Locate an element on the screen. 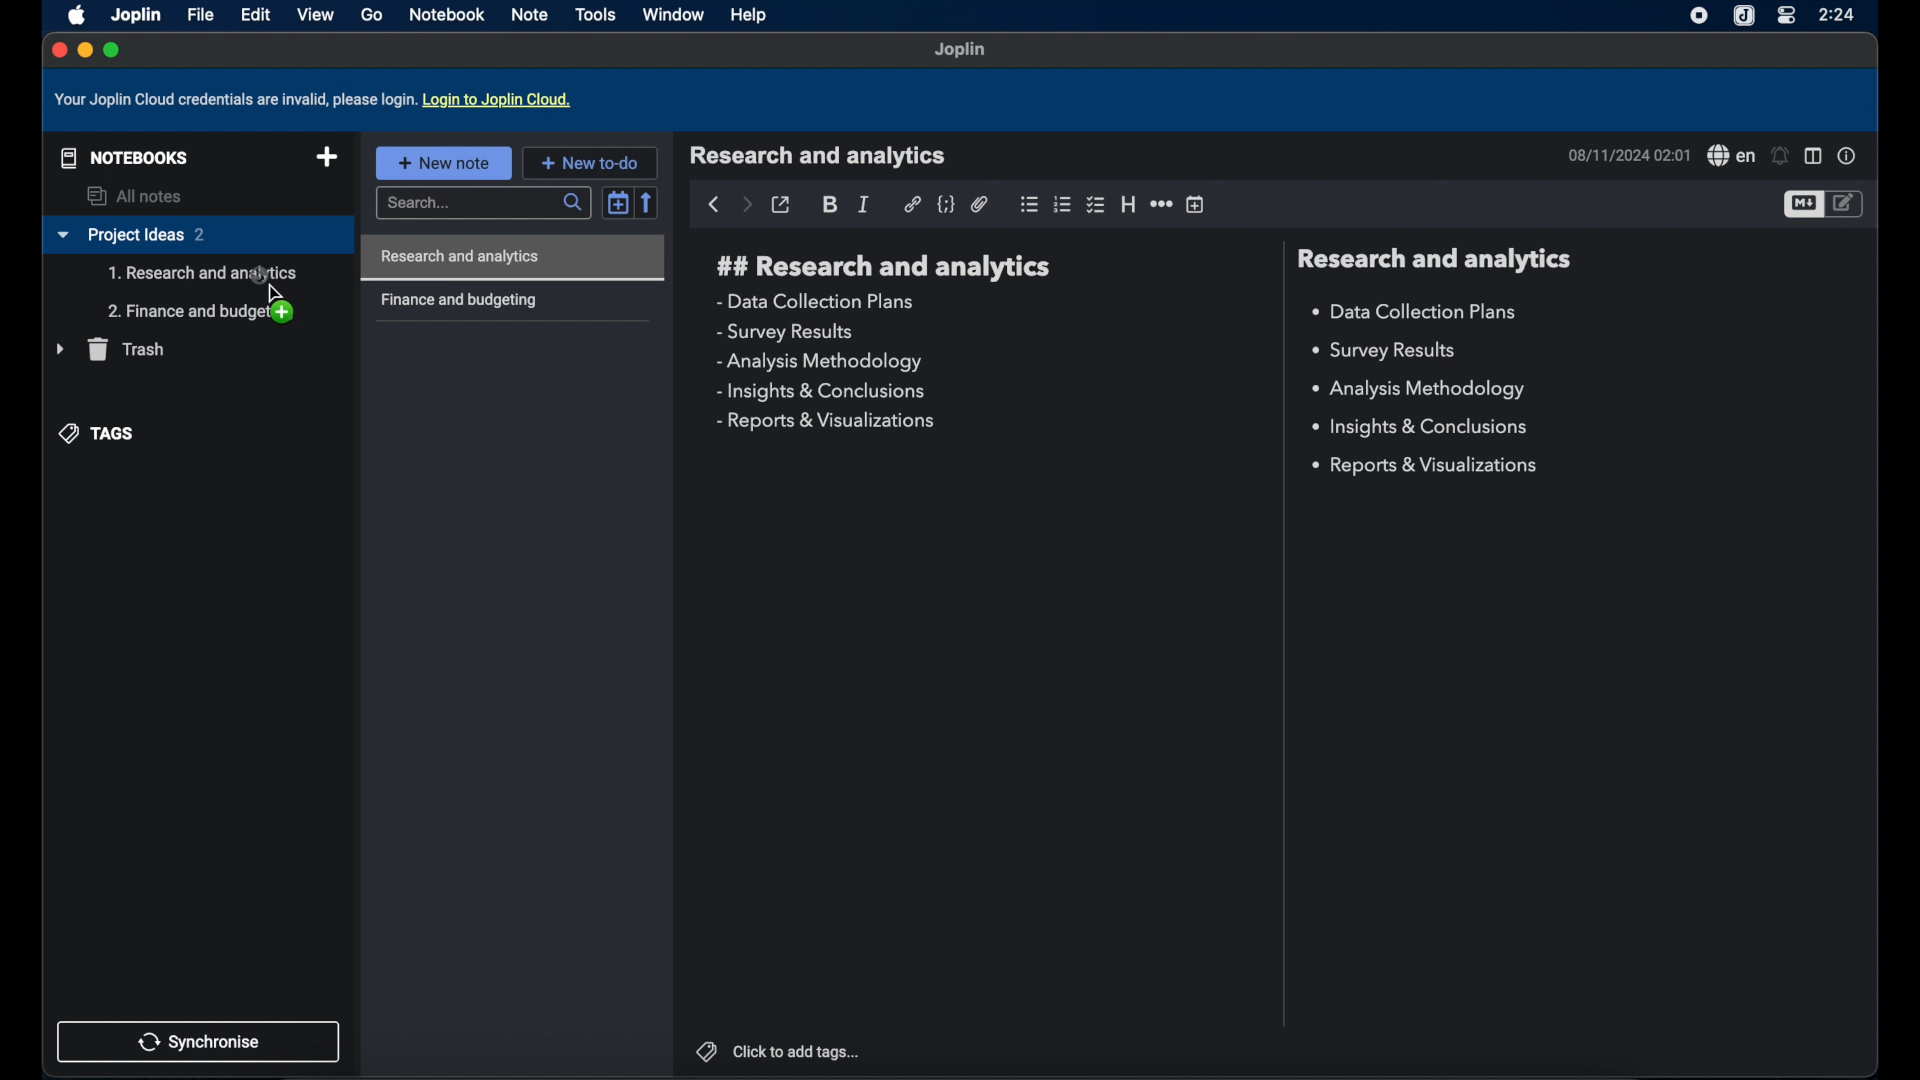  project ideas 2 is located at coordinates (197, 236).